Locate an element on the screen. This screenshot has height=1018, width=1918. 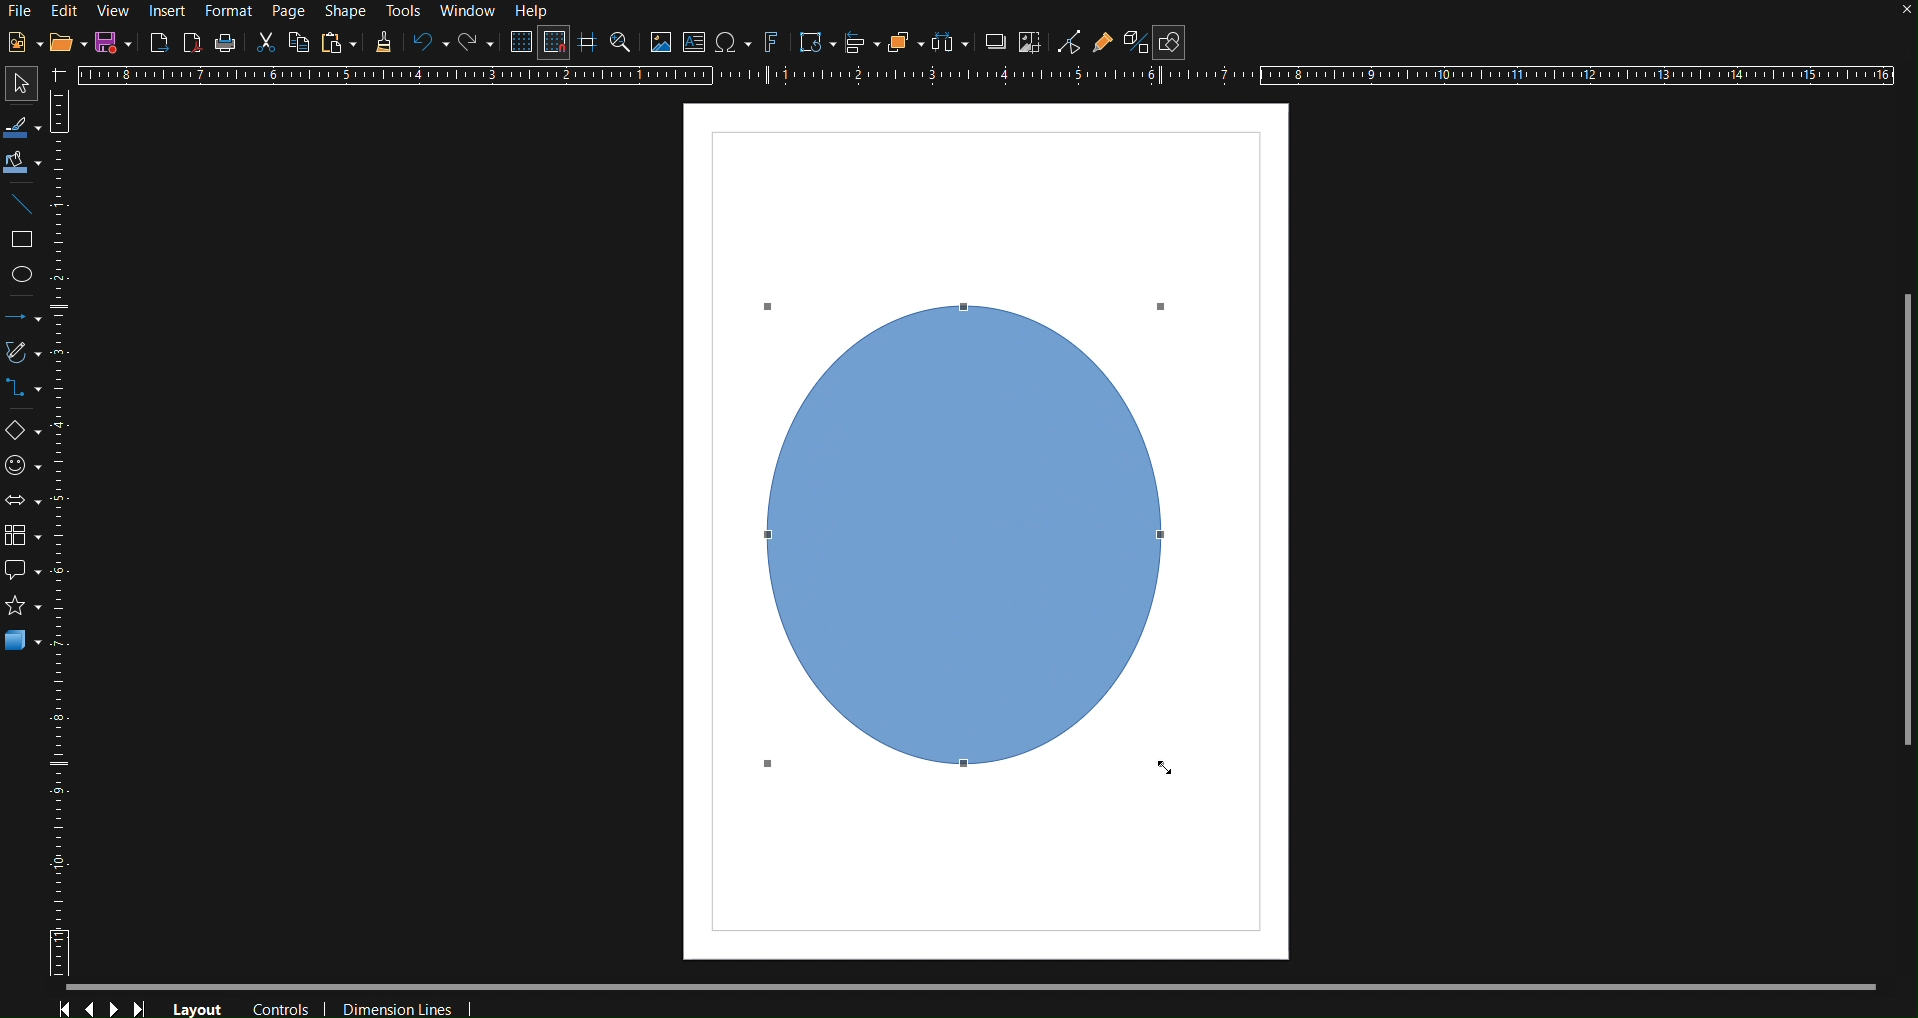
Undo is located at coordinates (430, 44).